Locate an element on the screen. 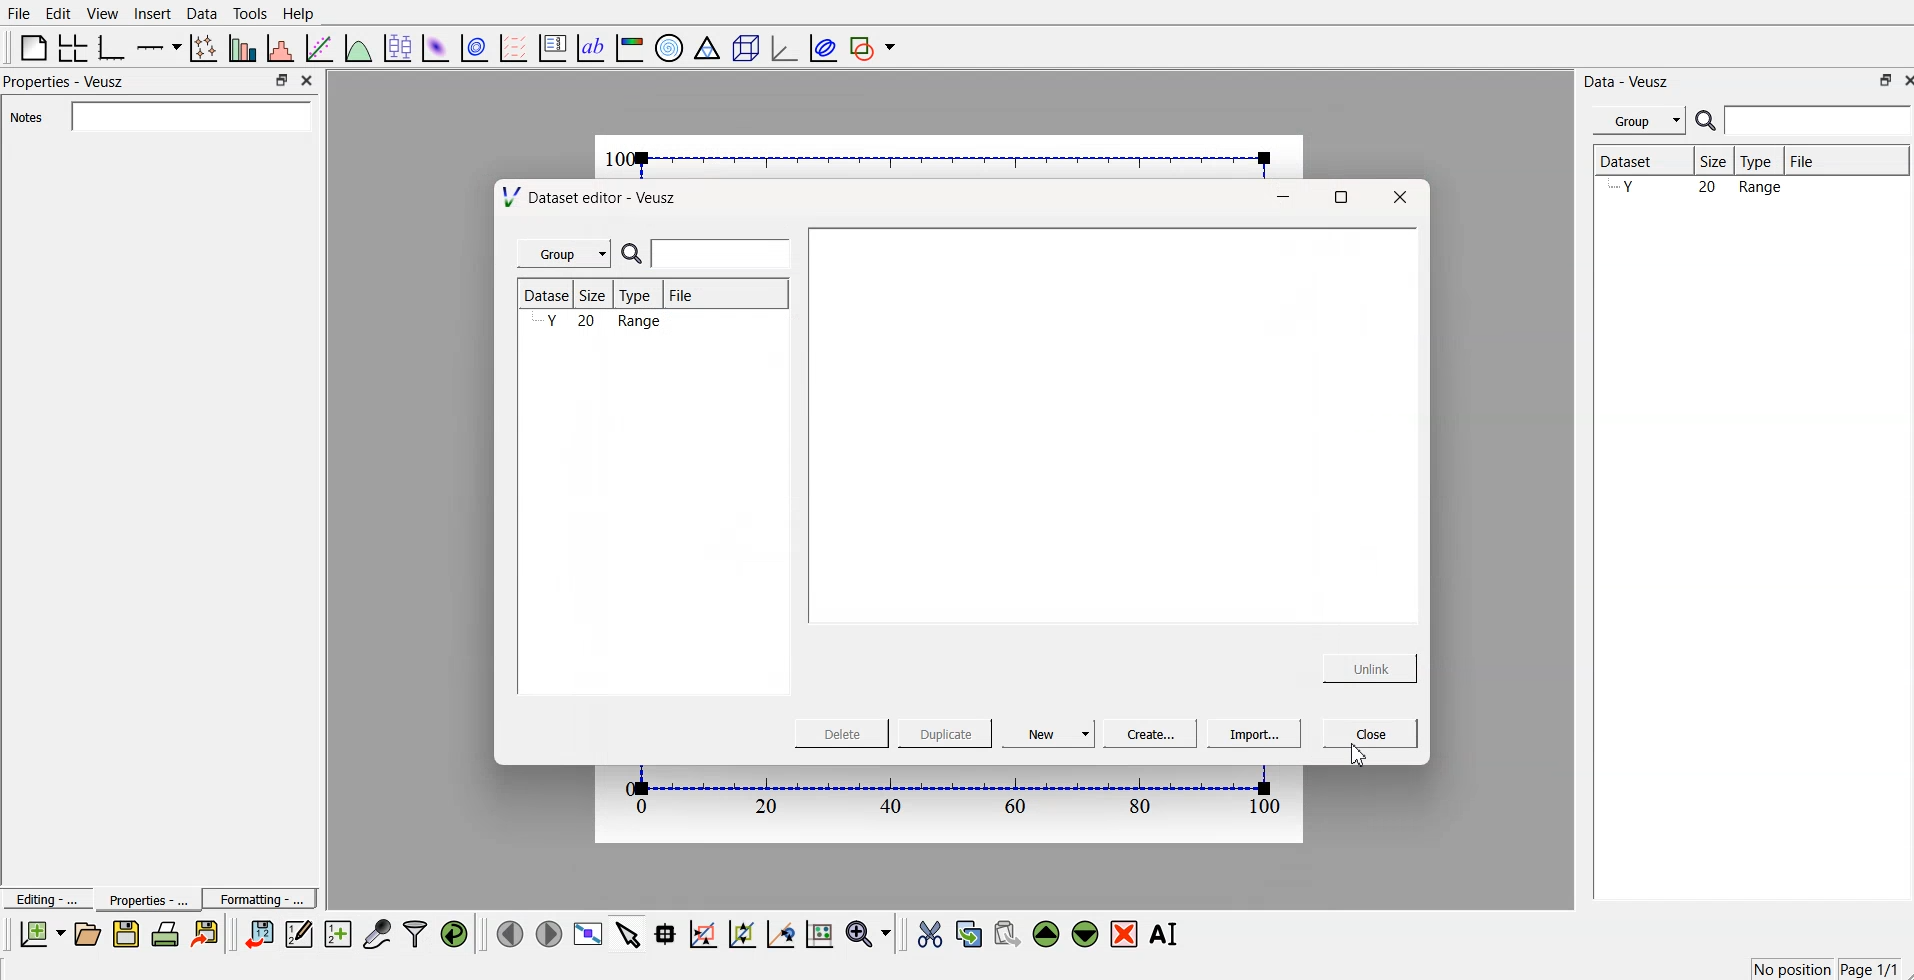  base graph is located at coordinates (113, 46).